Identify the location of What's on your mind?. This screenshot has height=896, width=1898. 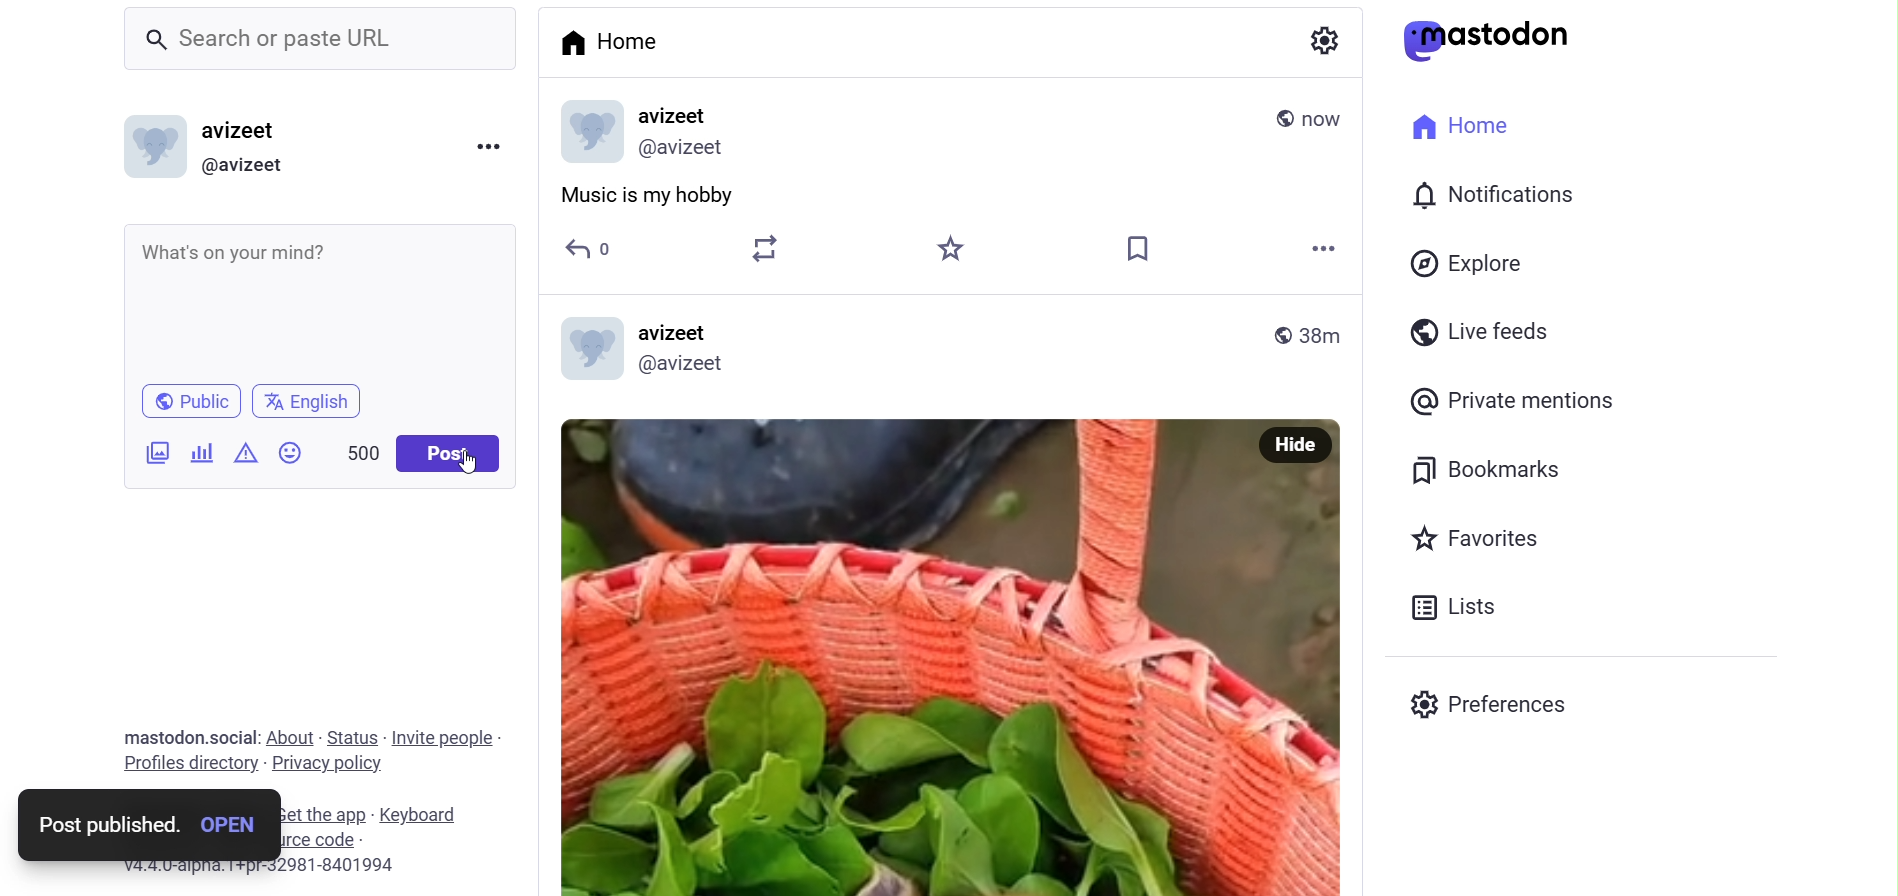
(315, 300).